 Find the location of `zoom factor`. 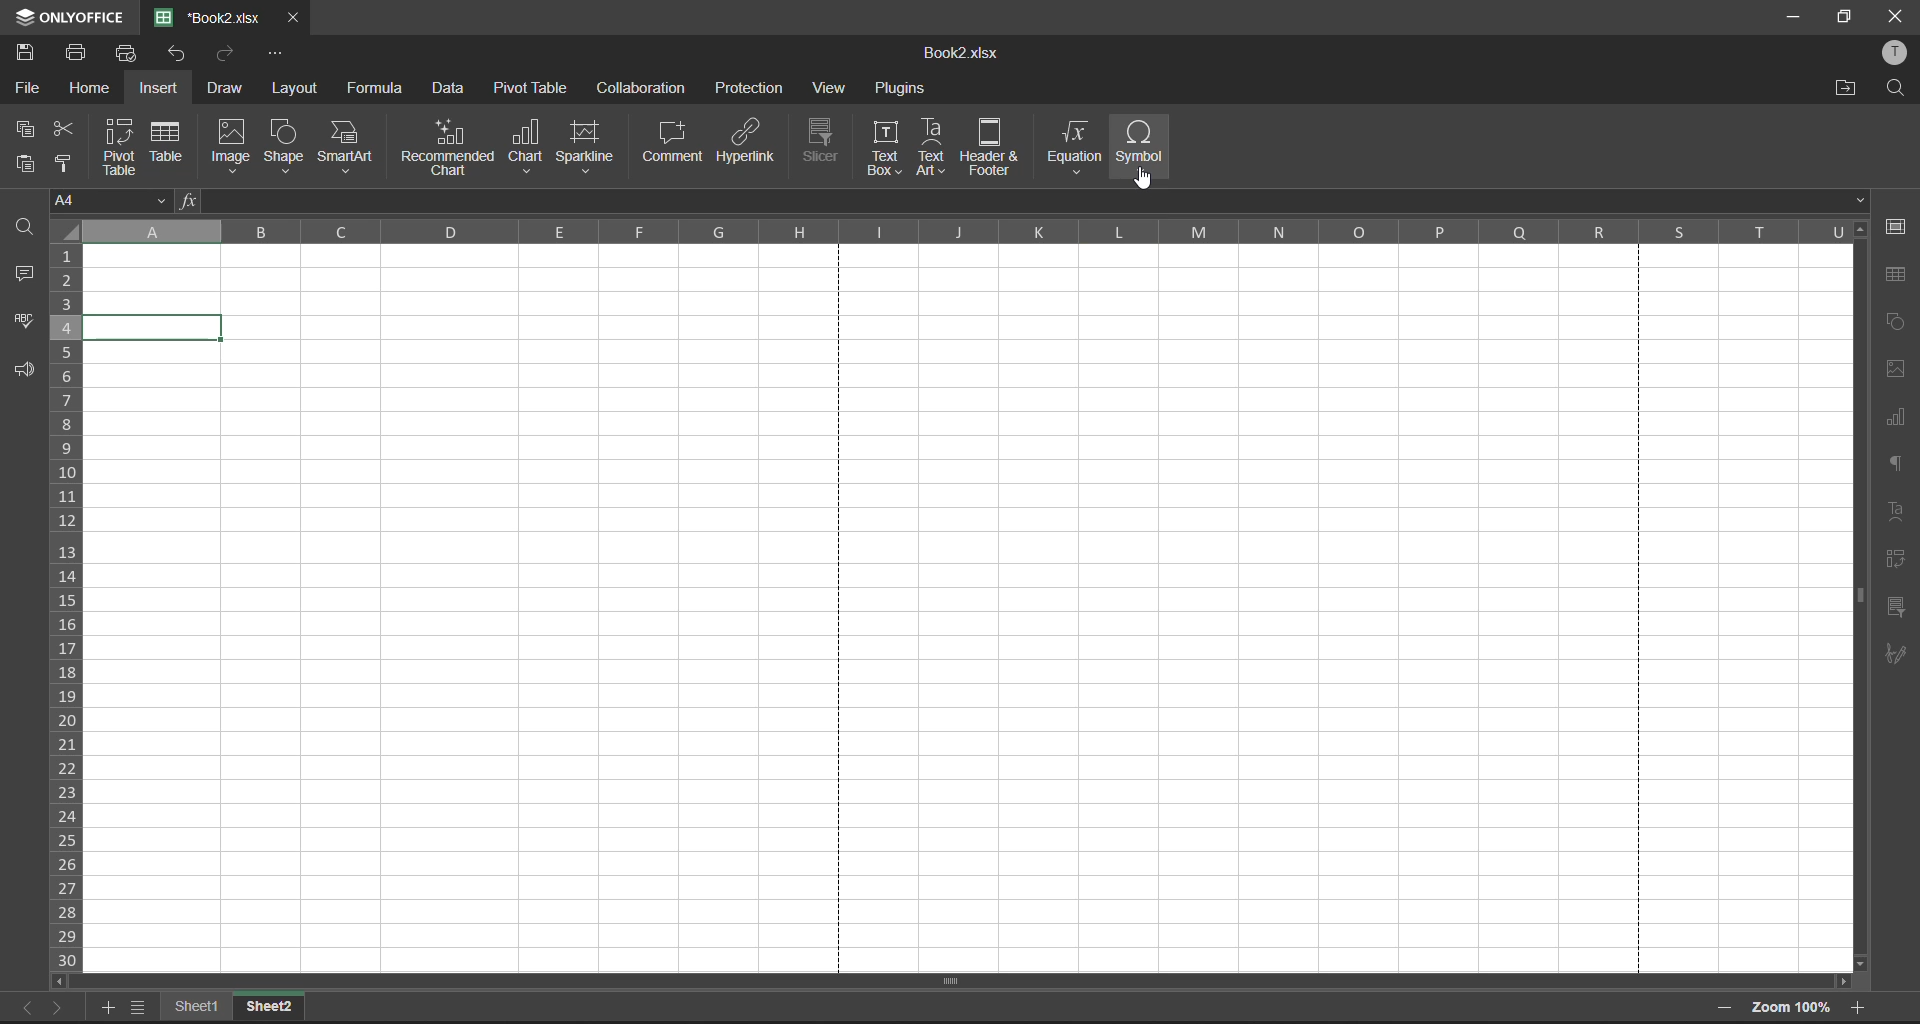

zoom factor is located at coordinates (1793, 1008).